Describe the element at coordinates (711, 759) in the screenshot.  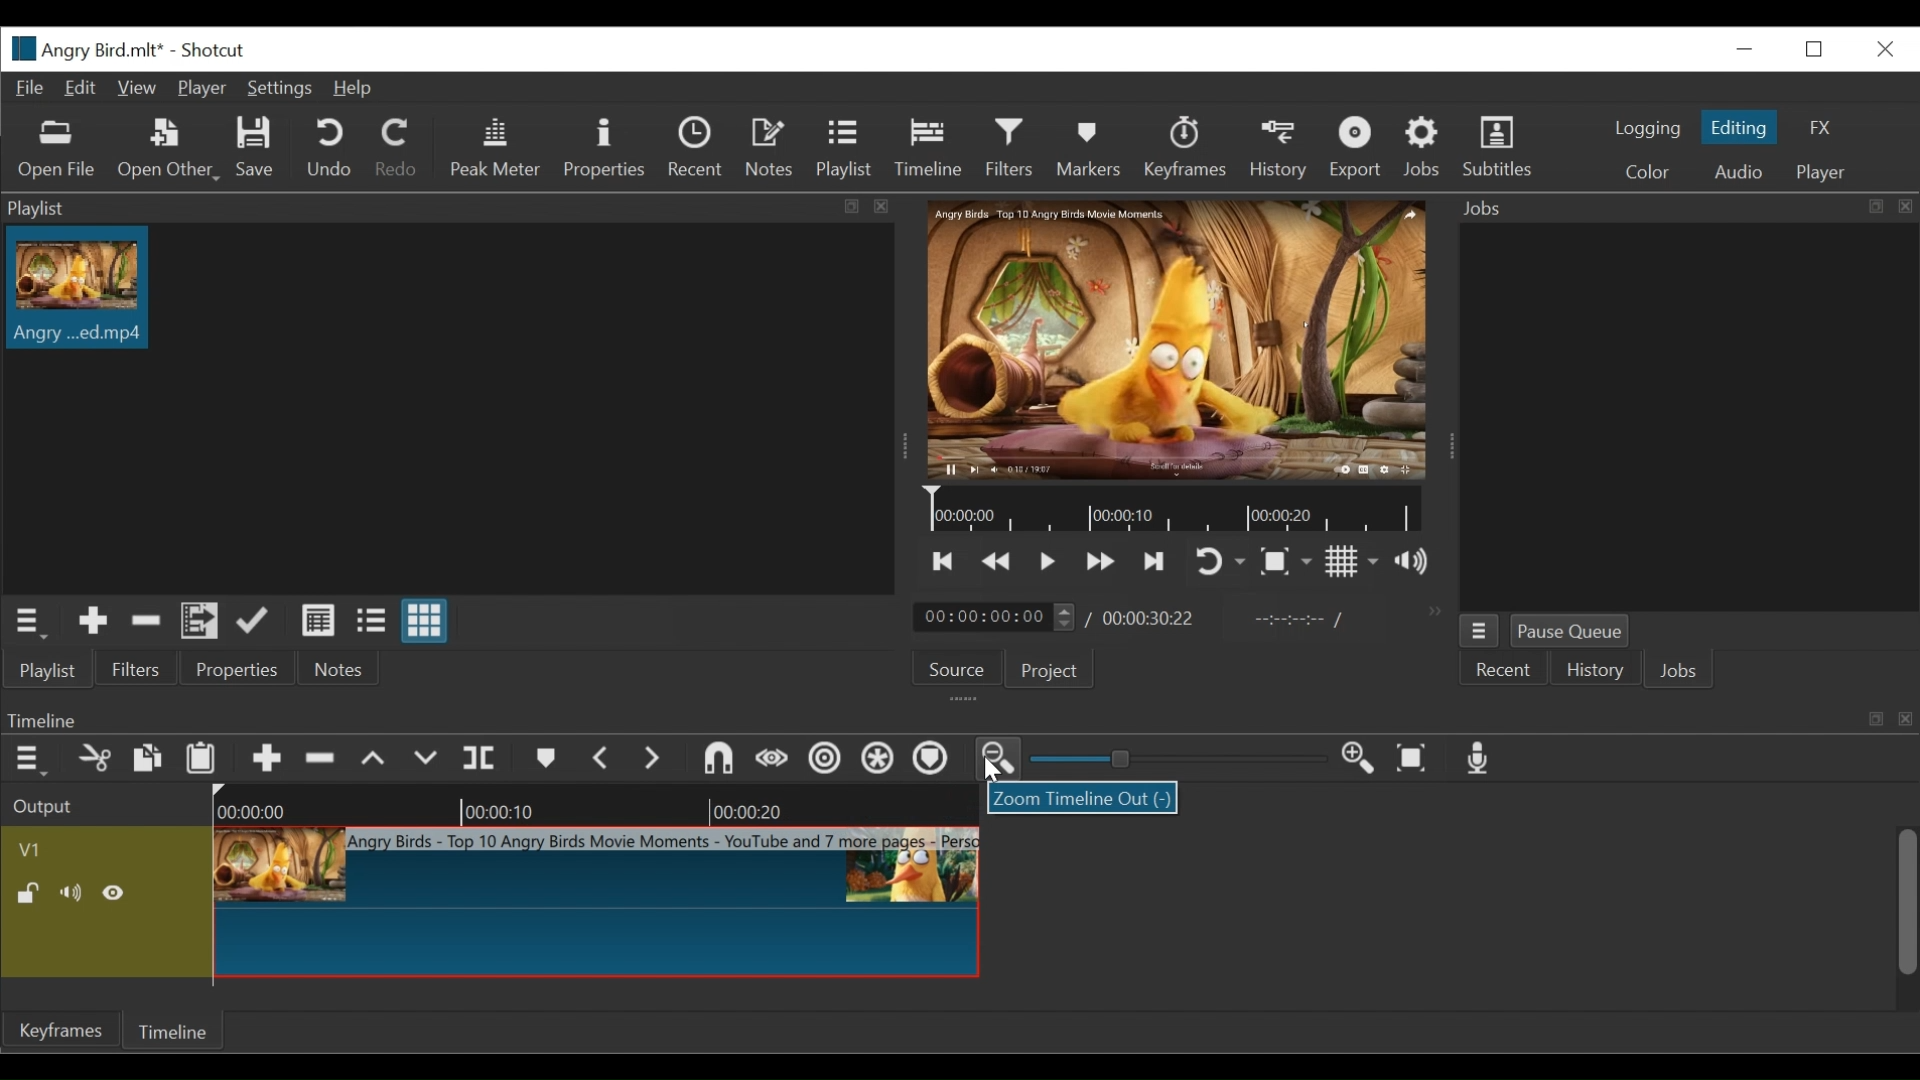
I see `Set Filter Last` at that location.